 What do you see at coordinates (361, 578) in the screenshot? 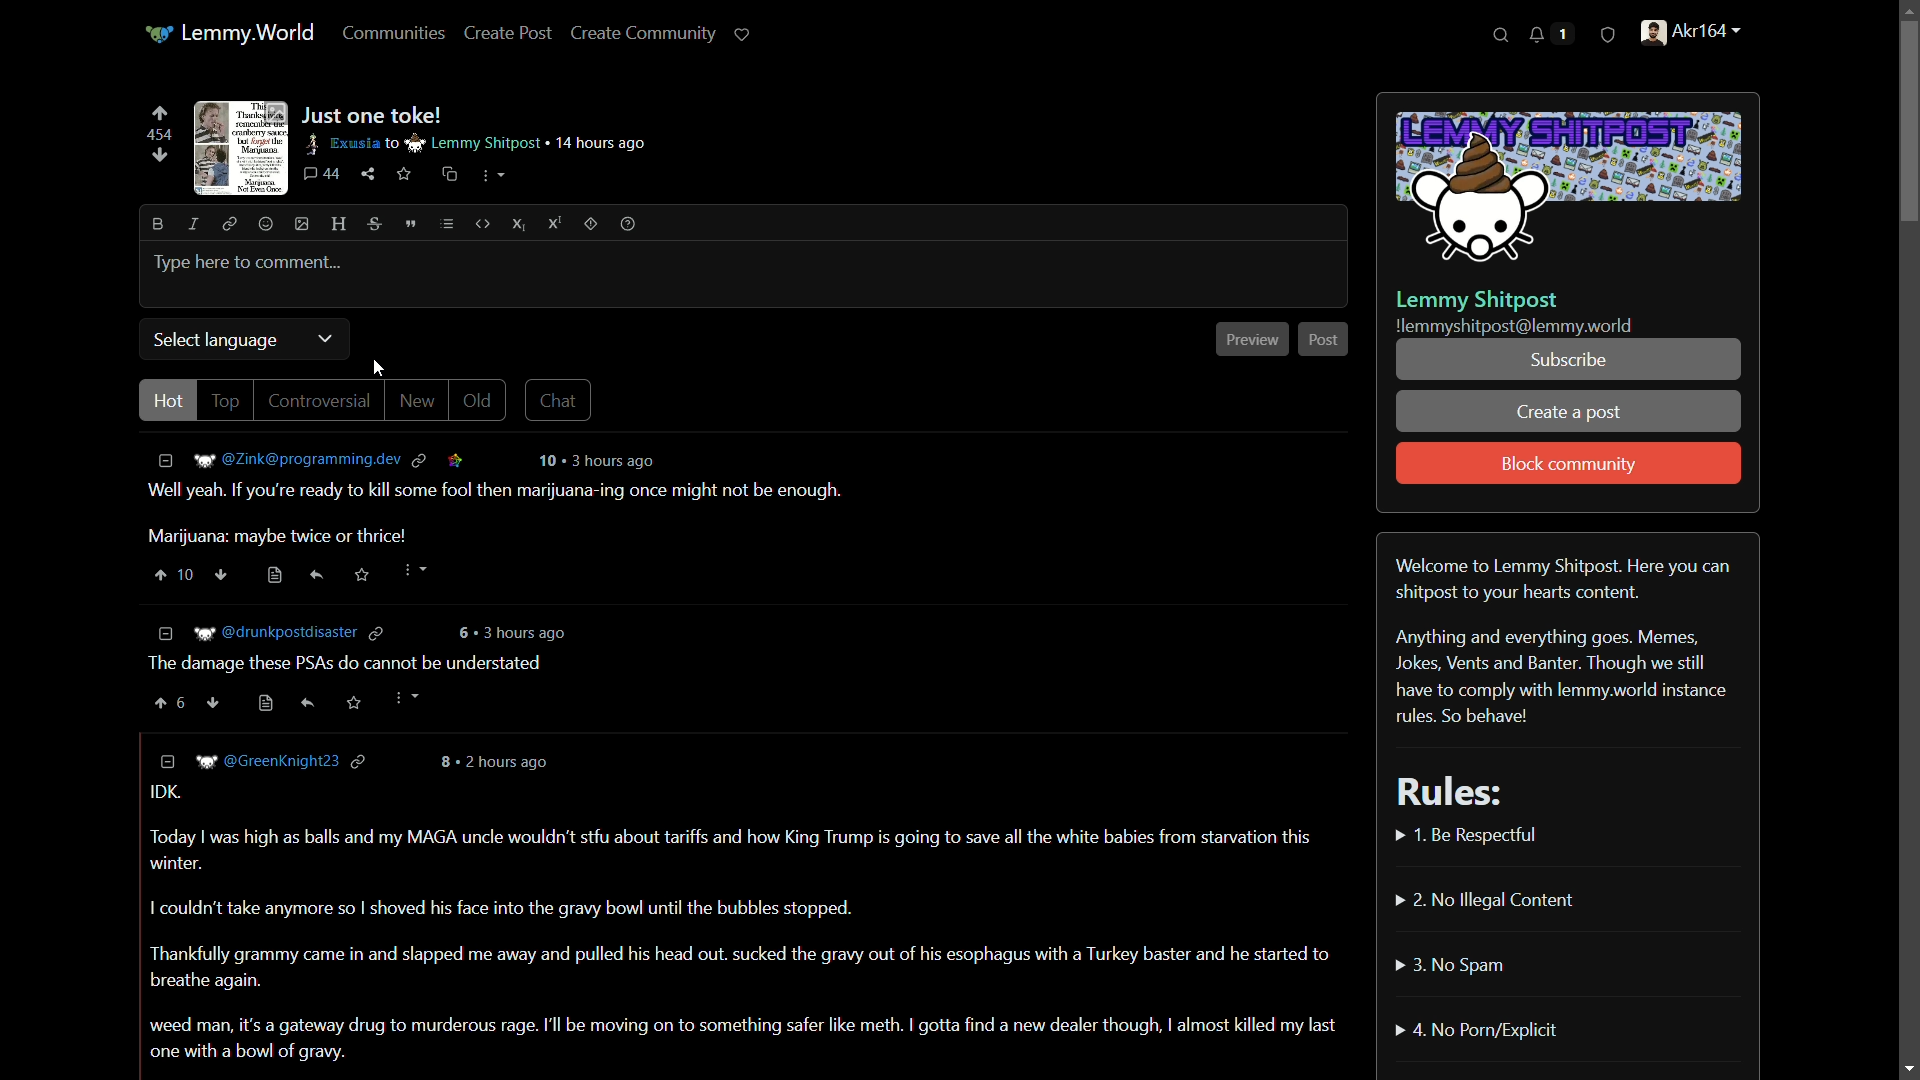
I see `save` at bounding box center [361, 578].